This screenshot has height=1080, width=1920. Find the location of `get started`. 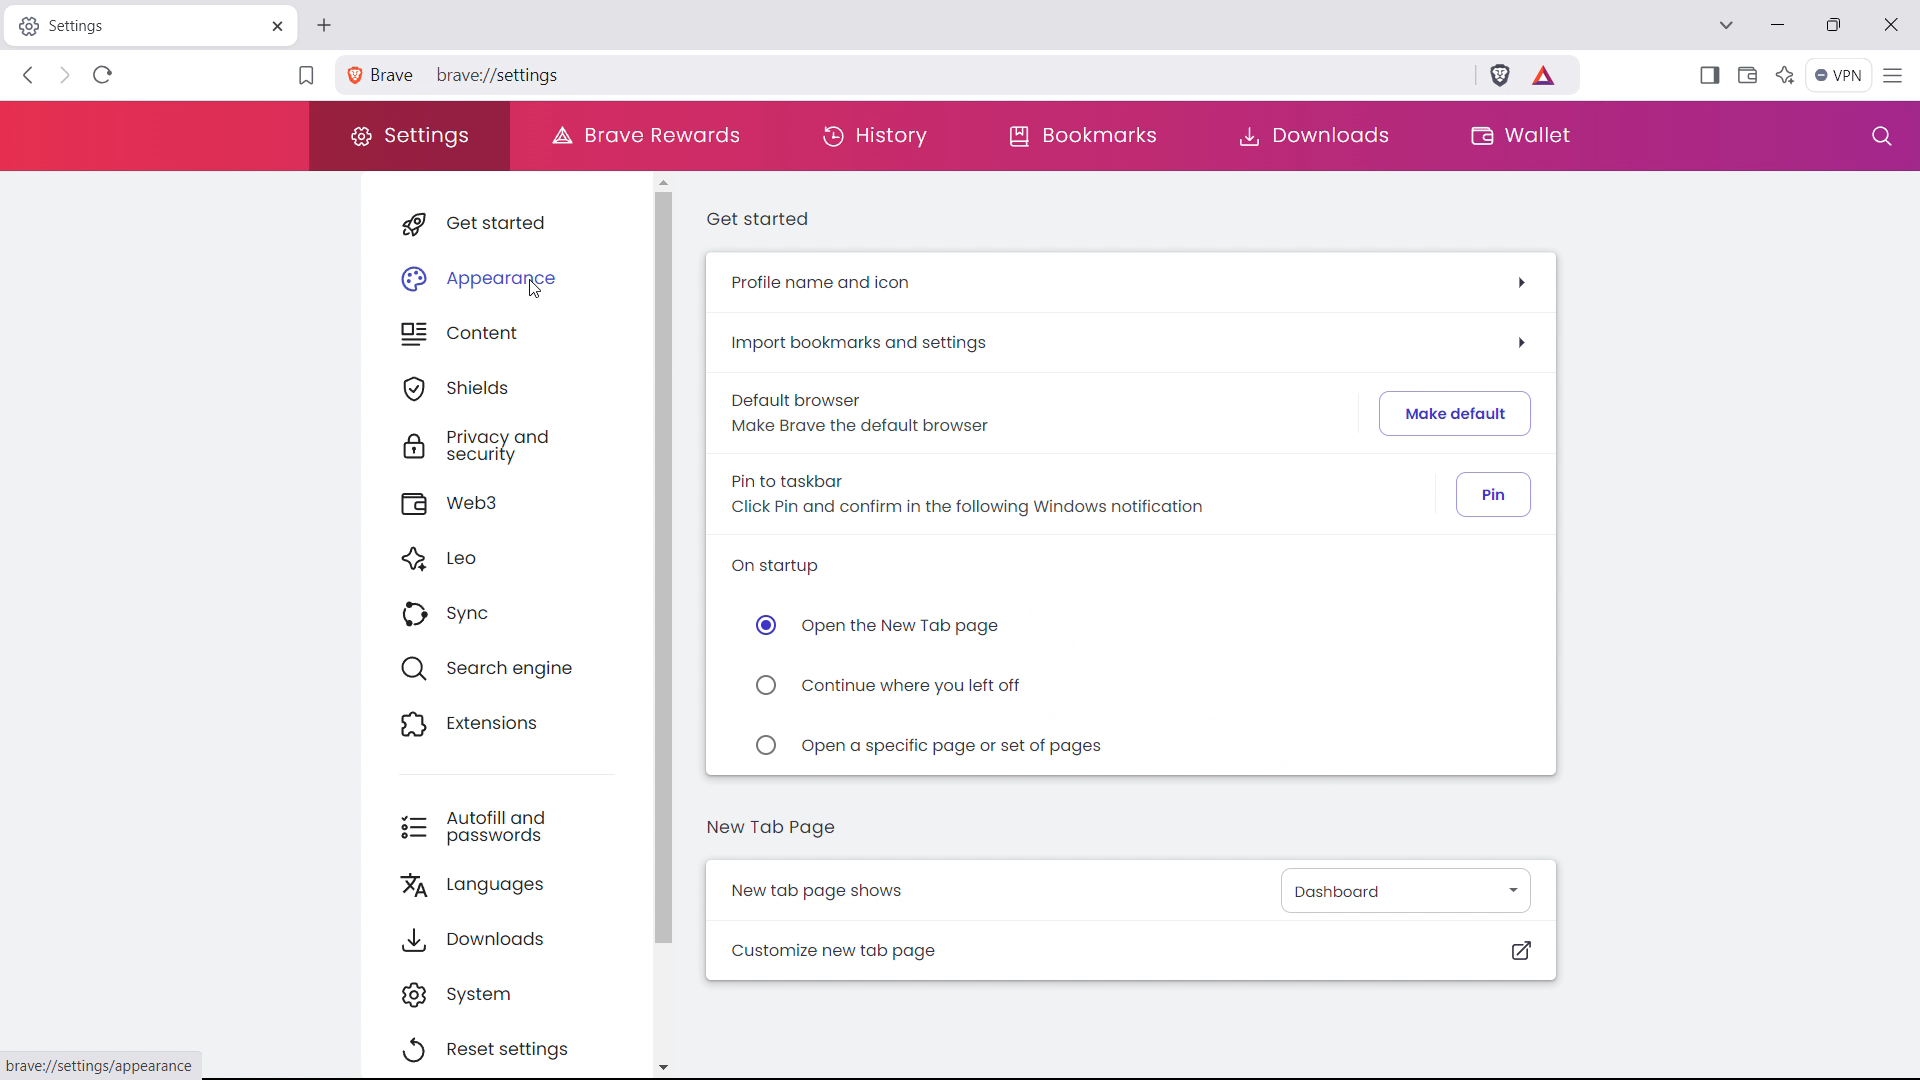

get started is located at coordinates (759, 218).